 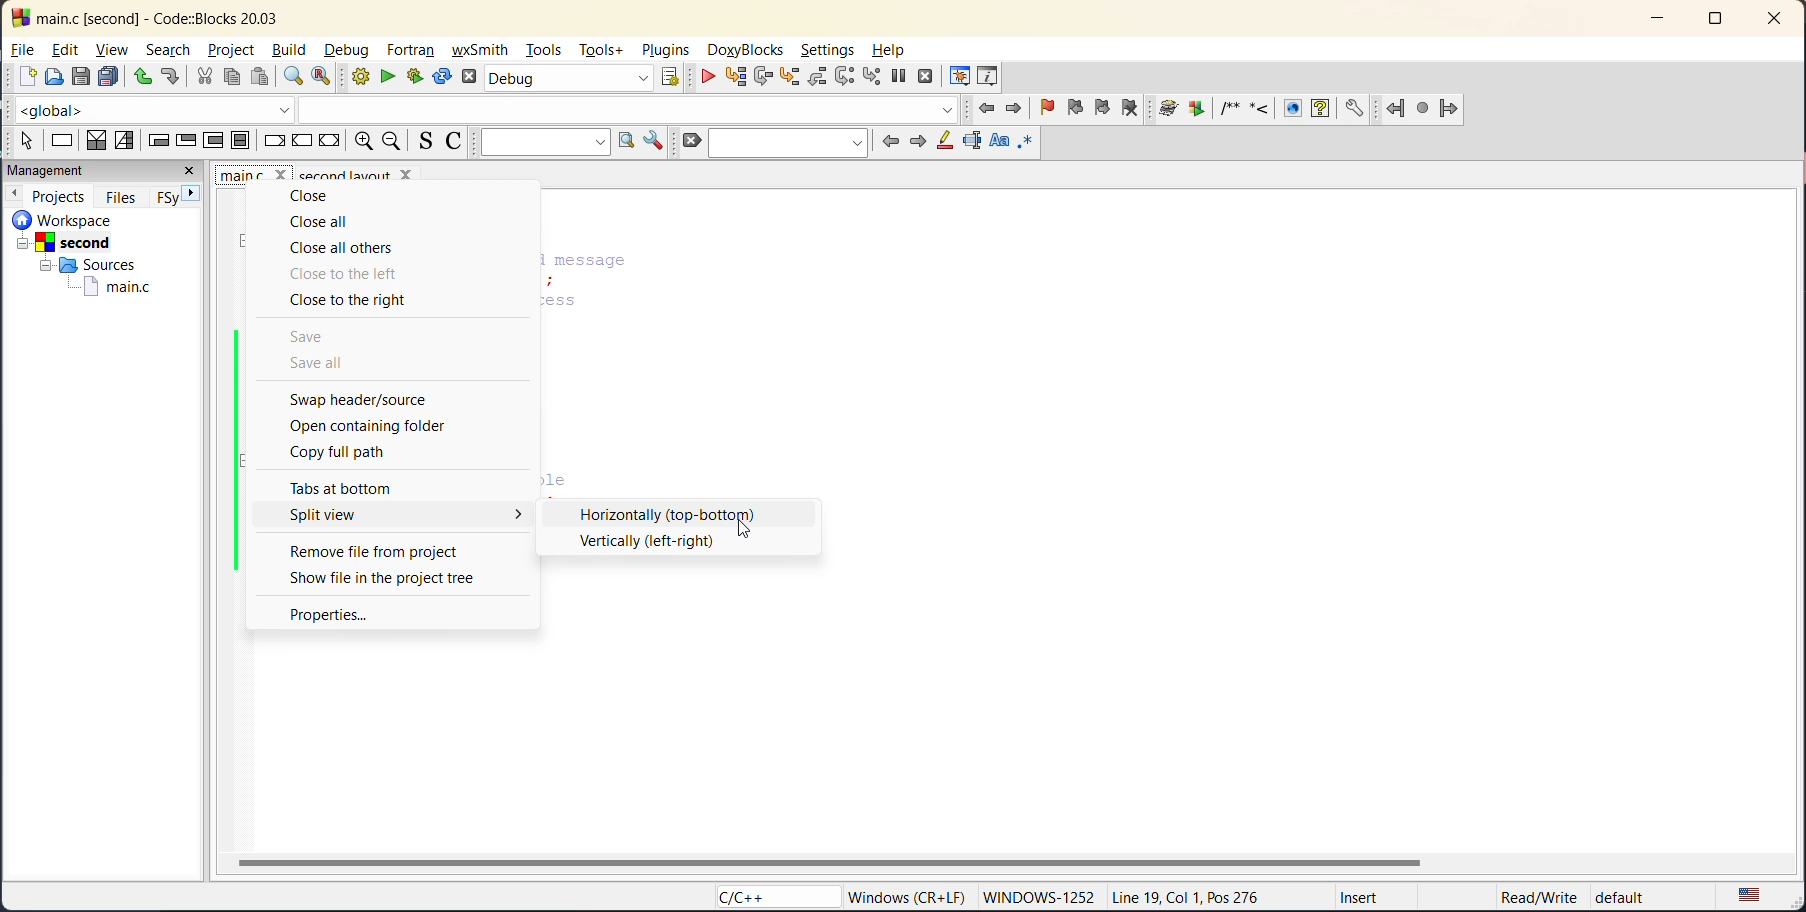 I want to click on decision, so click(x=95, y=139).